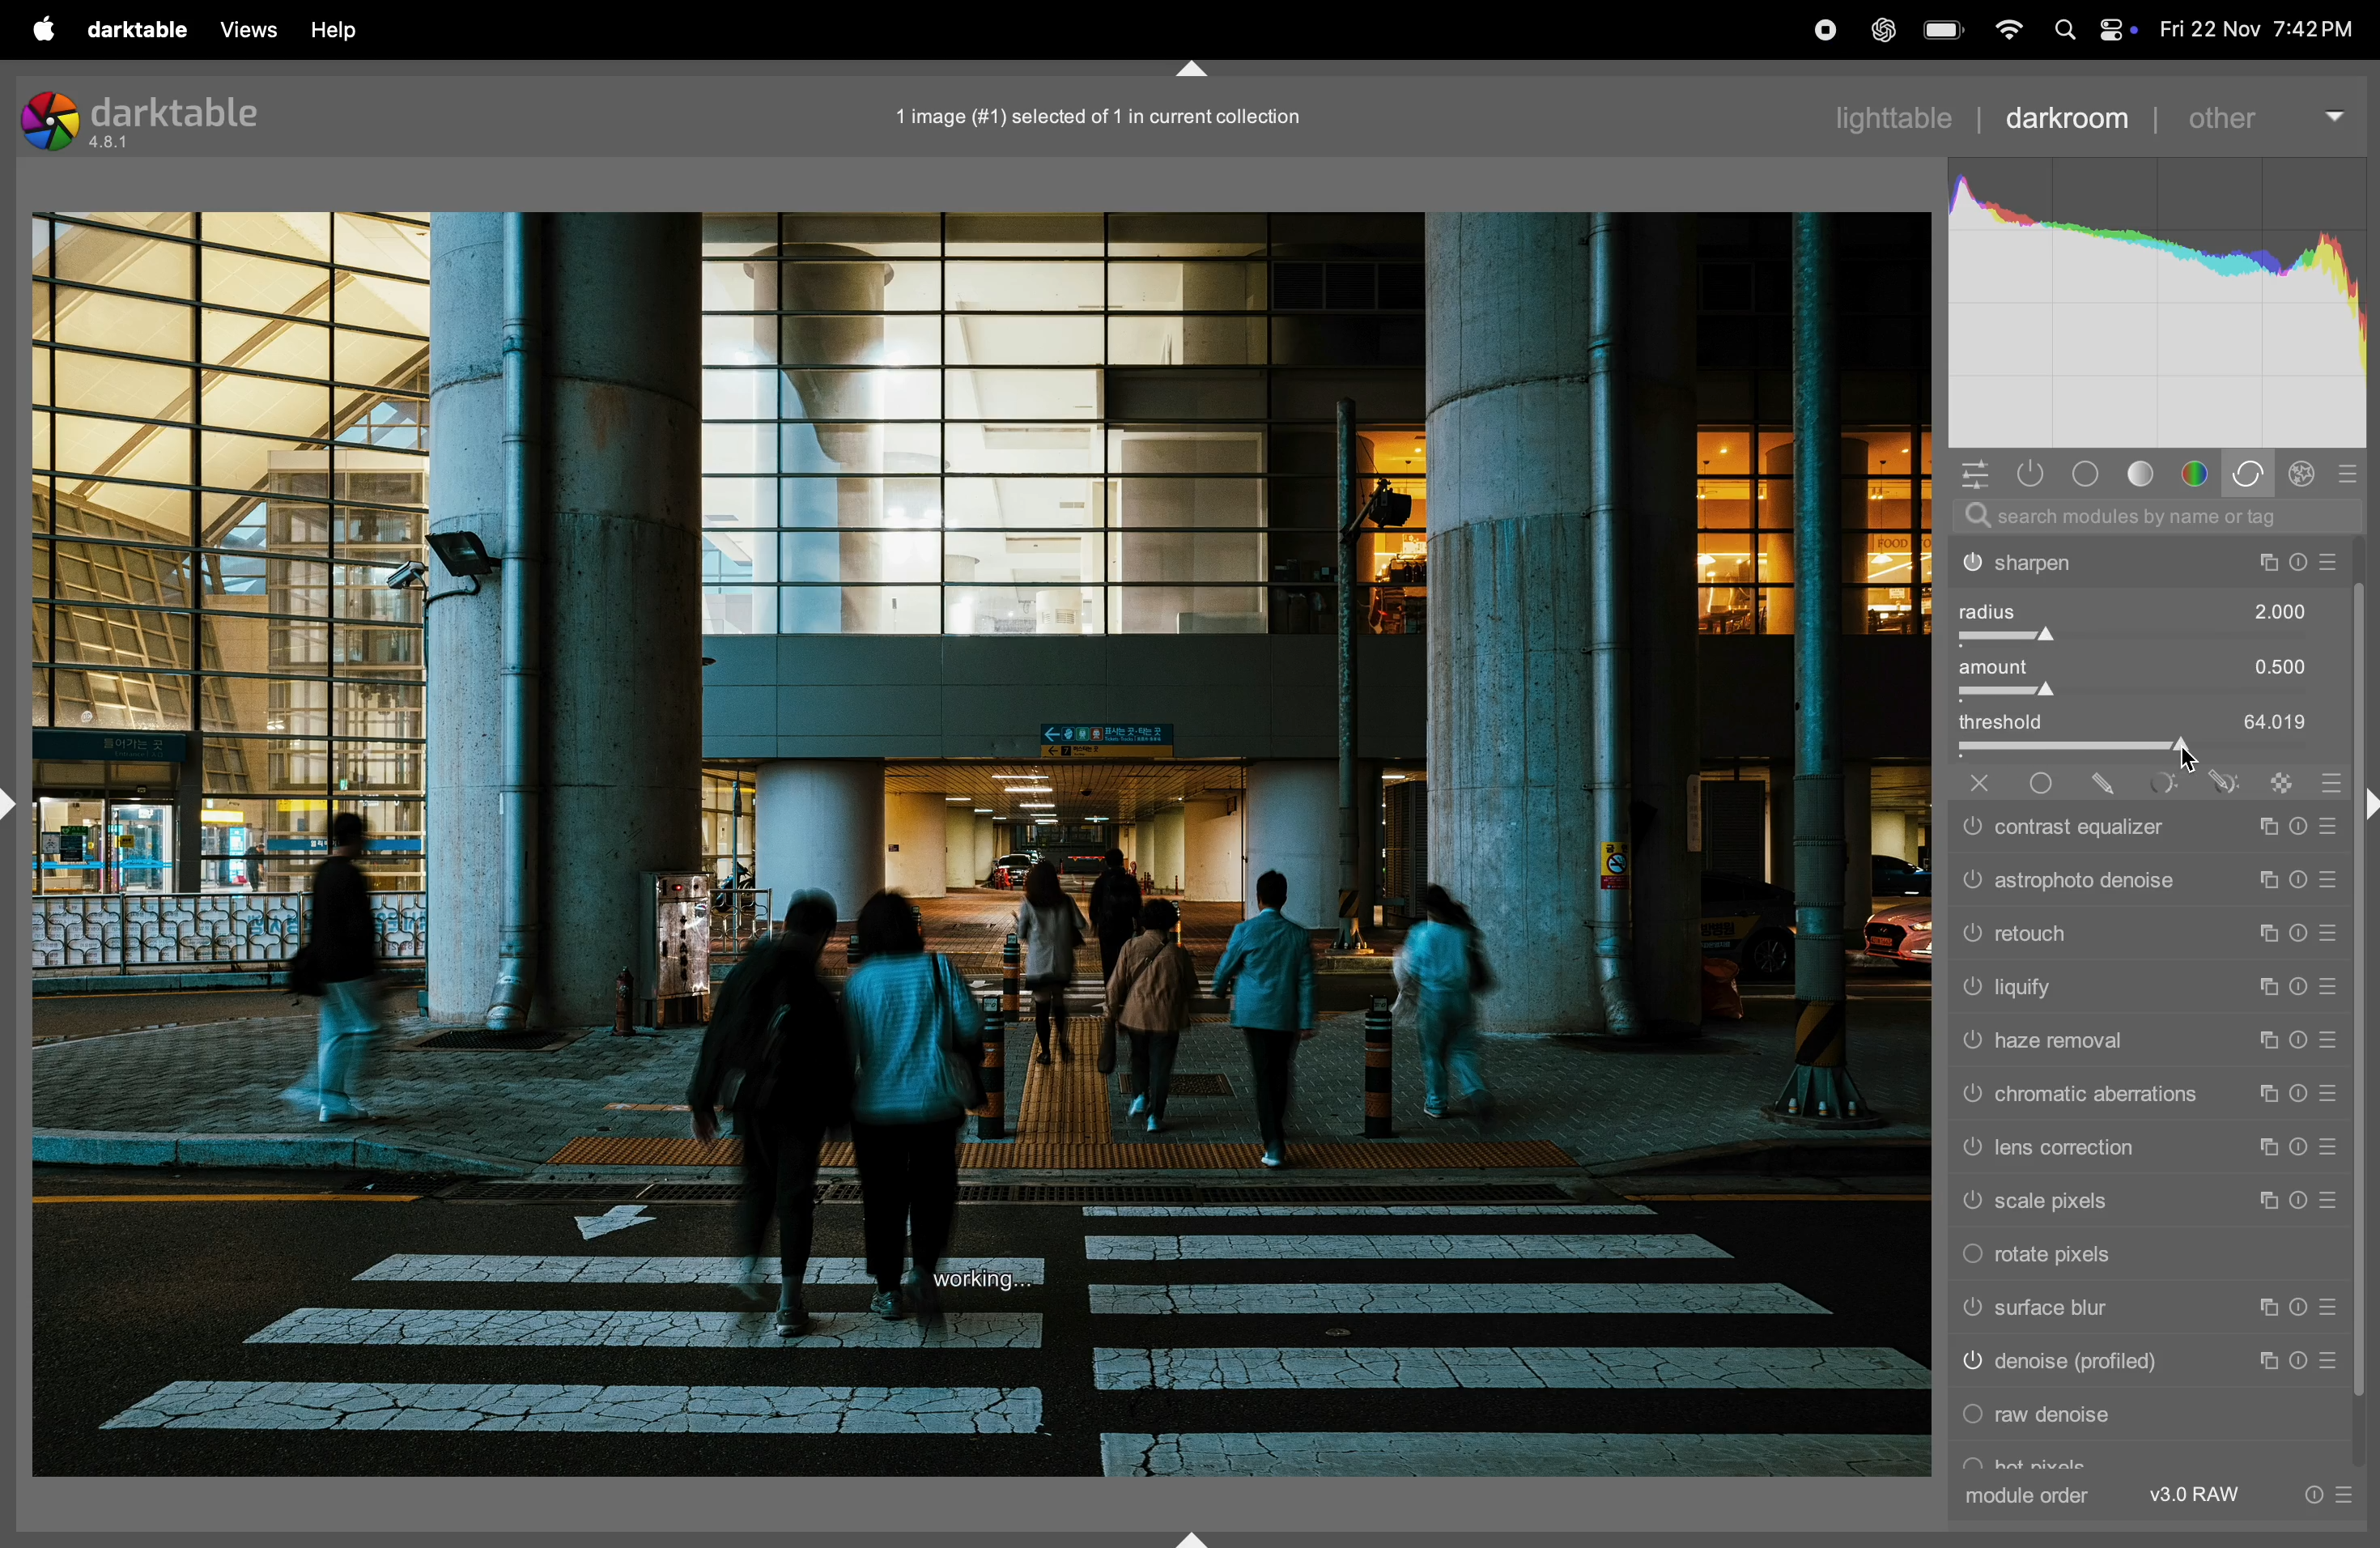 This screenshot has height=1548, width=2380. Describe the element at coordinates (2218, 781) in the screenshot. I see `draw a parametric mask` at that location.